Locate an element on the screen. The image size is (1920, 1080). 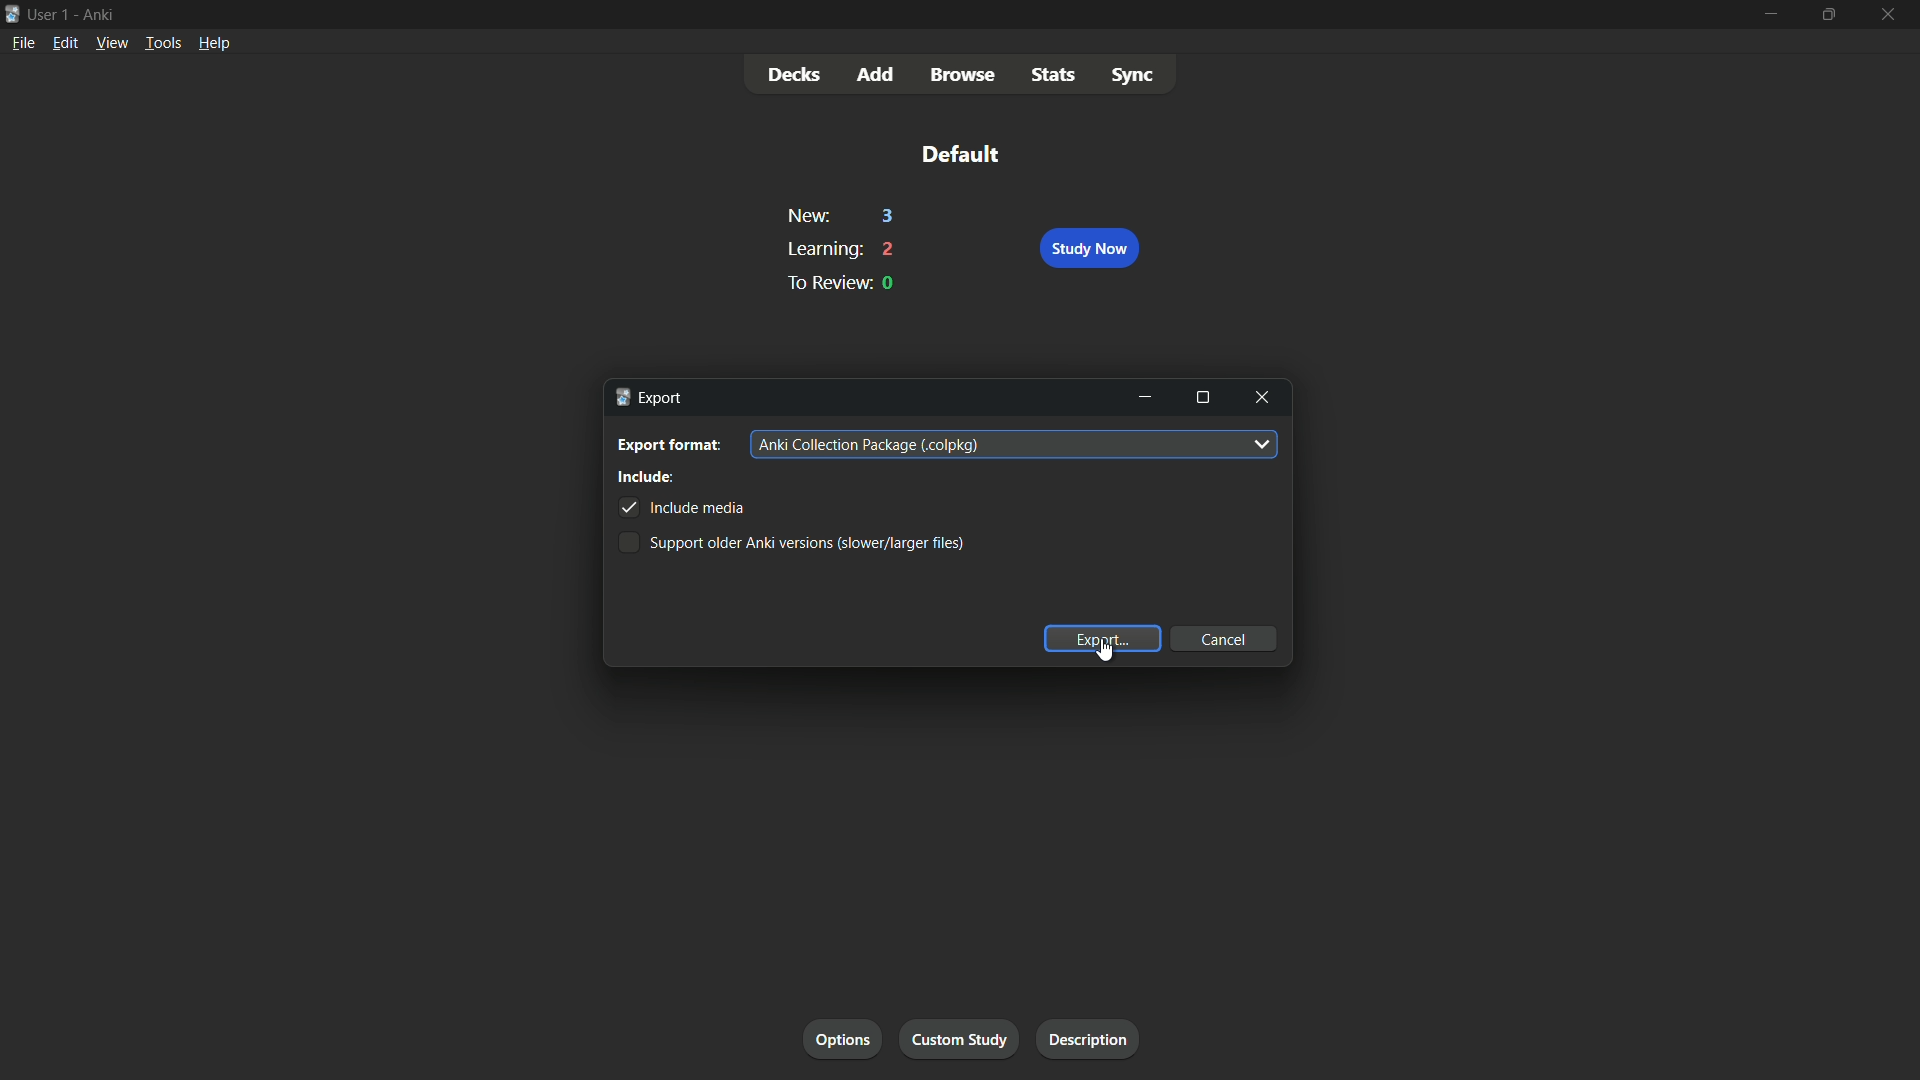
maximize is located at coordinates (1203, 399).